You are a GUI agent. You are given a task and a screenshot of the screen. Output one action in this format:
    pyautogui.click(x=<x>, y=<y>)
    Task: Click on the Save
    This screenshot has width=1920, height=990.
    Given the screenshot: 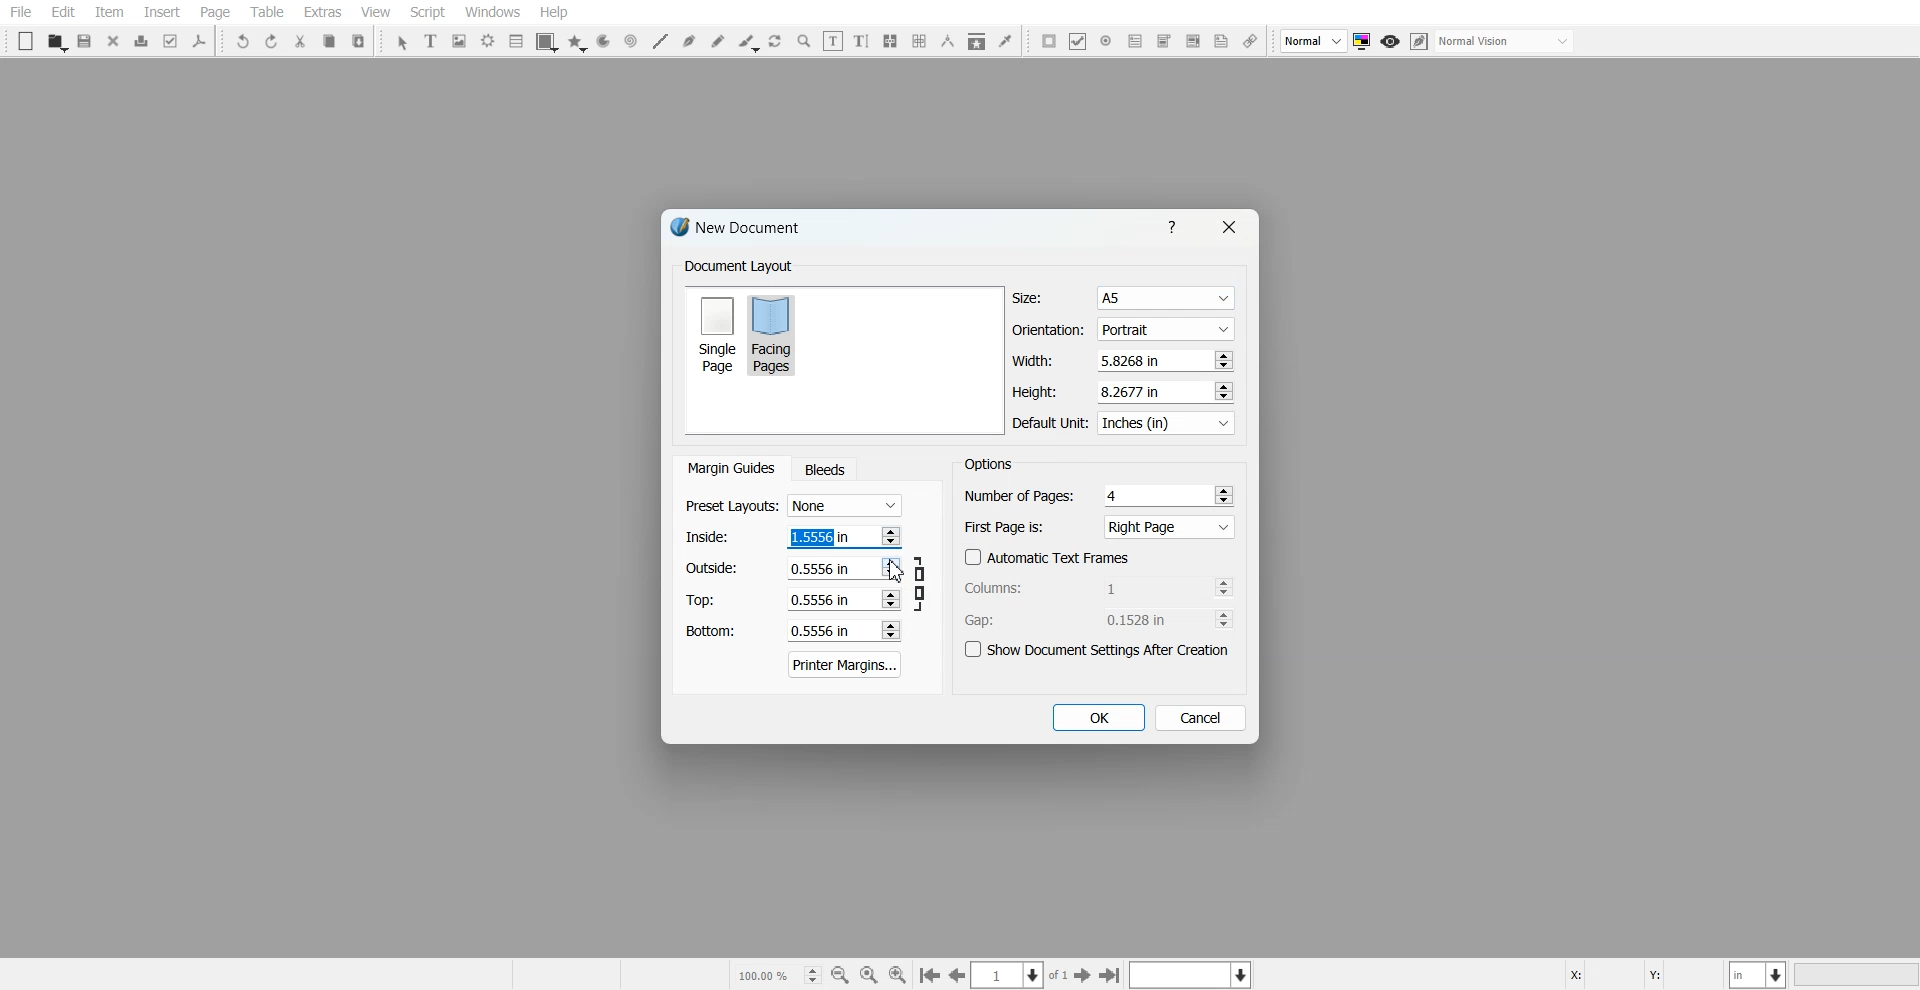 What is the action you would take?
    pyautogui.click(x=86, y=41)
    